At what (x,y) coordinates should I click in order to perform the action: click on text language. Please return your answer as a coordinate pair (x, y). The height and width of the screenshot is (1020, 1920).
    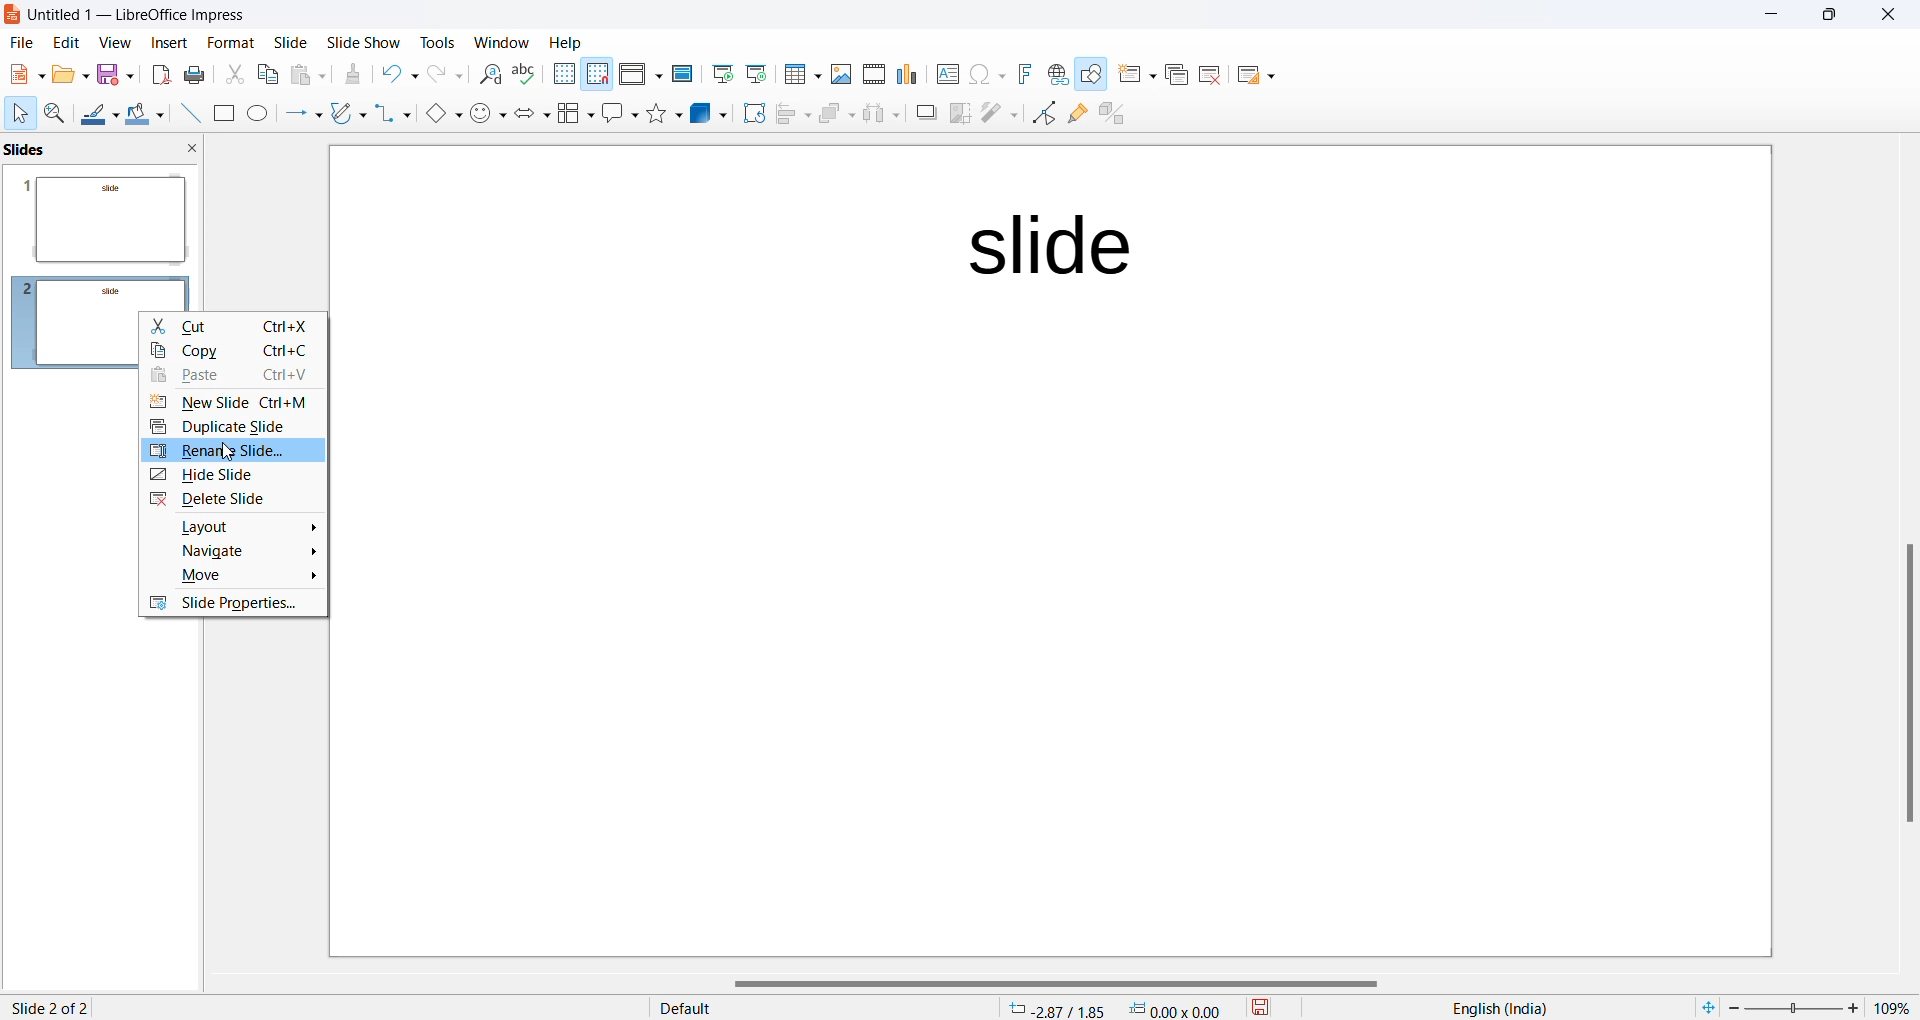
    Looking at the image, I should click on (1505, 1007).